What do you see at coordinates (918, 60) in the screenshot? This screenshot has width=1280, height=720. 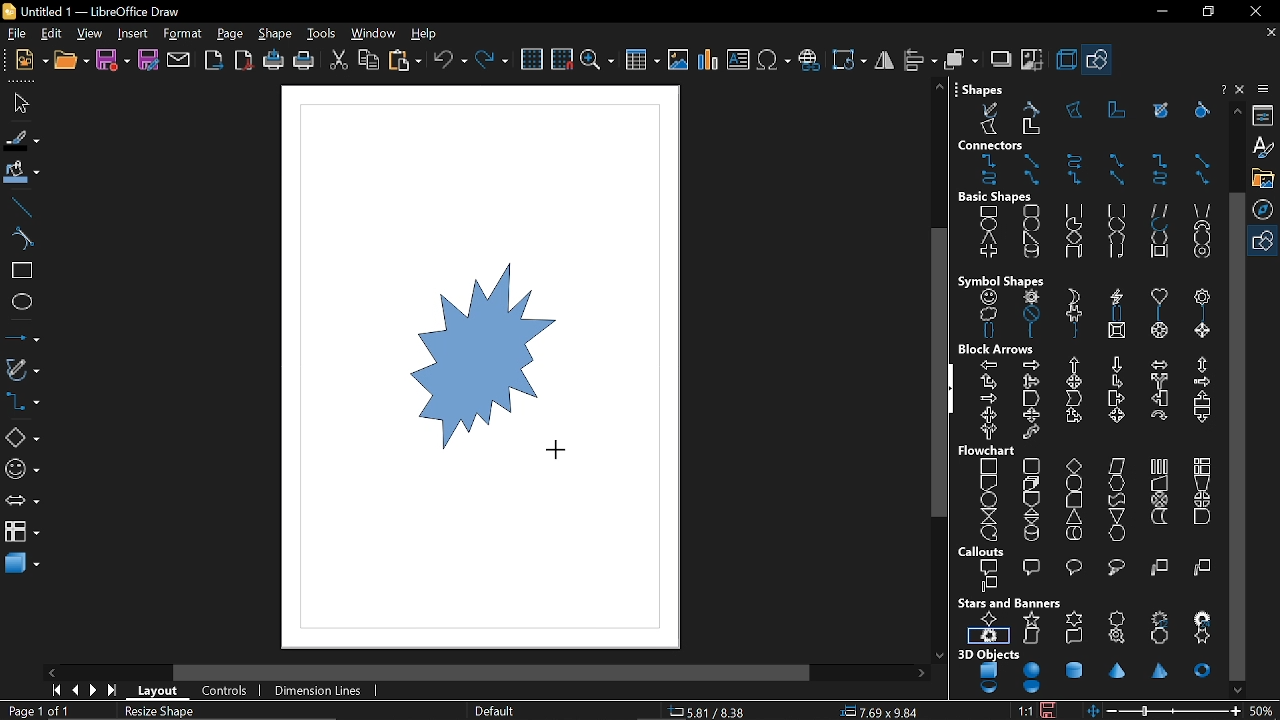 I see `align` at bounding box center [918, 60].